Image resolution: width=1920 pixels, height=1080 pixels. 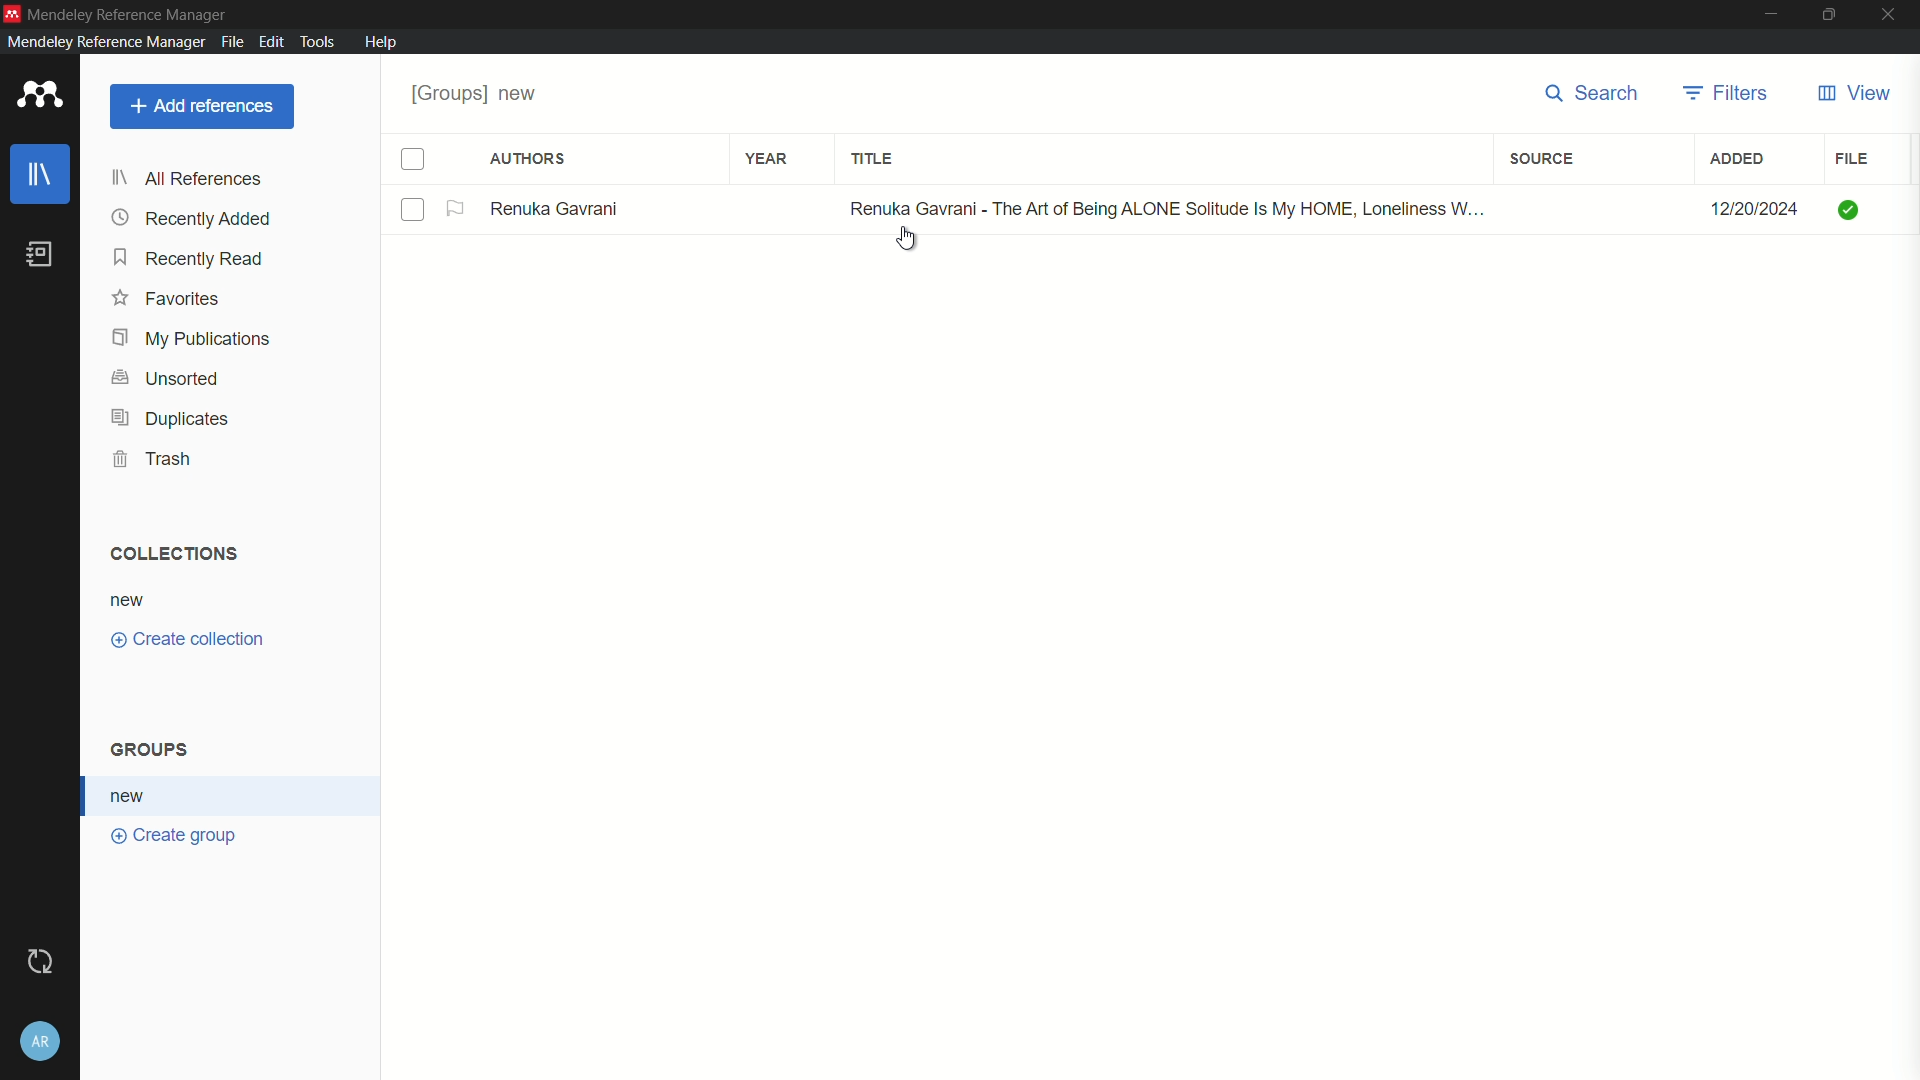 I want to click on flagged, so click(x=457, y=209).